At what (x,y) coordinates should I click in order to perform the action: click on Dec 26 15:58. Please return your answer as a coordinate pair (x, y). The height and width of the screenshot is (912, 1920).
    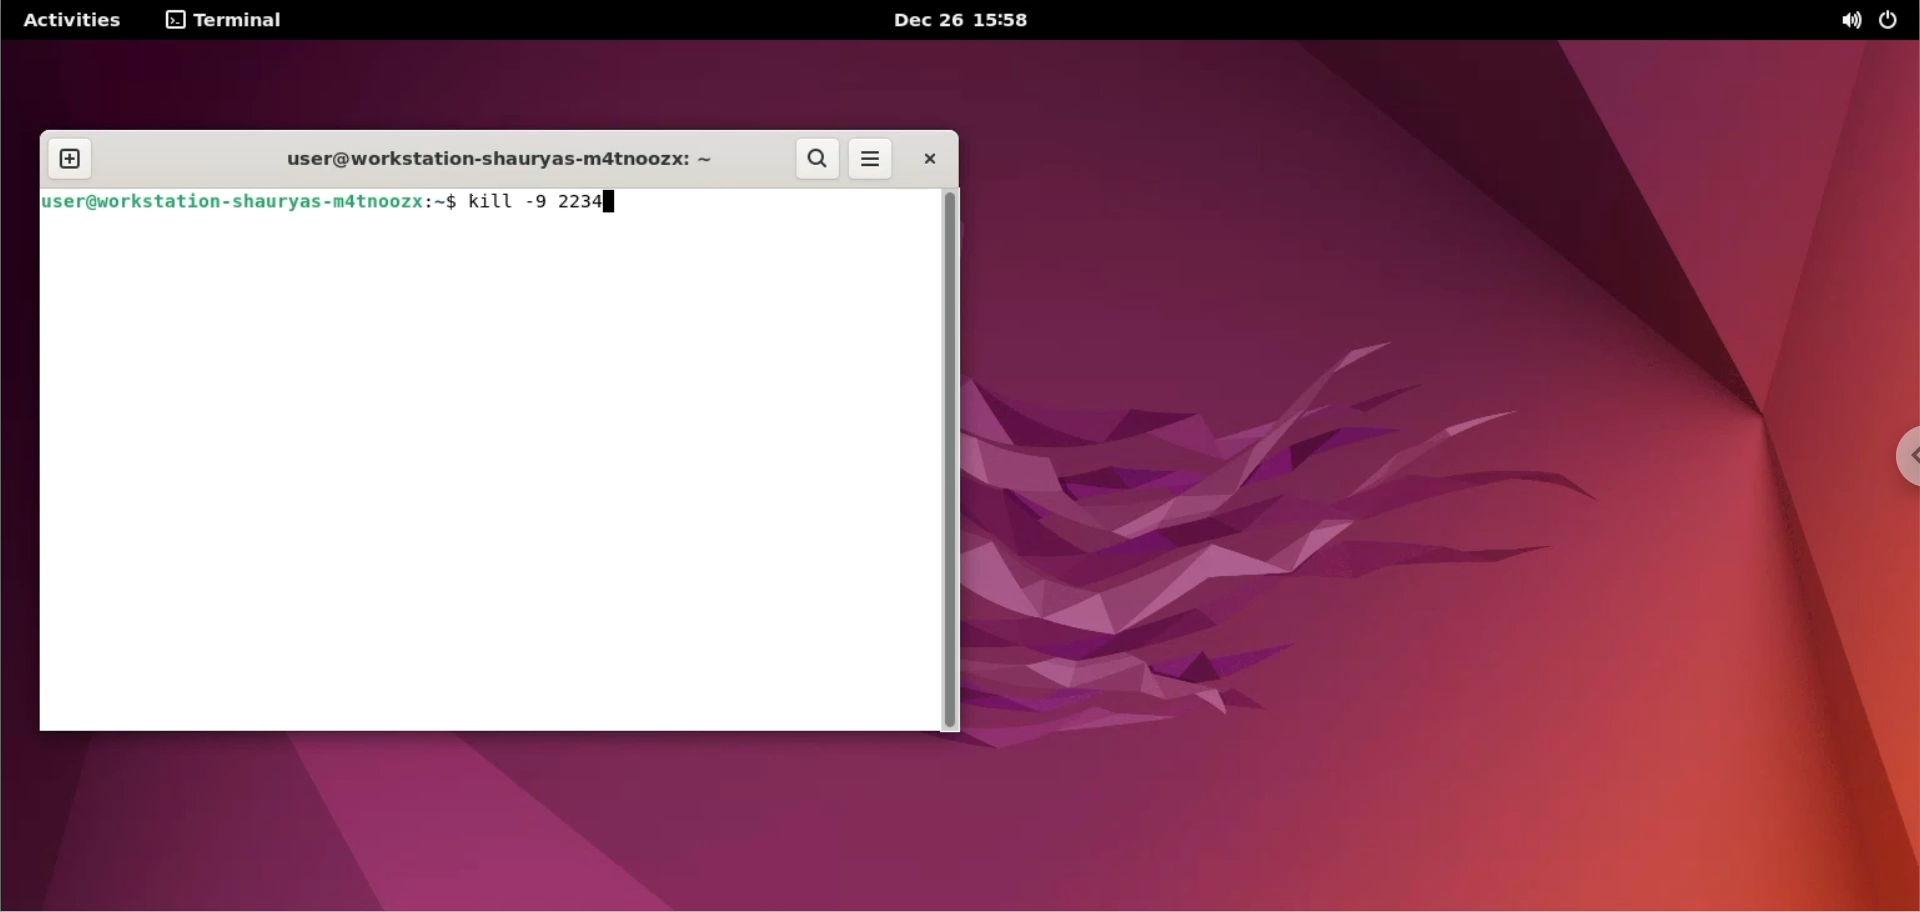
    Looking at the image, I should click on (957, 21).